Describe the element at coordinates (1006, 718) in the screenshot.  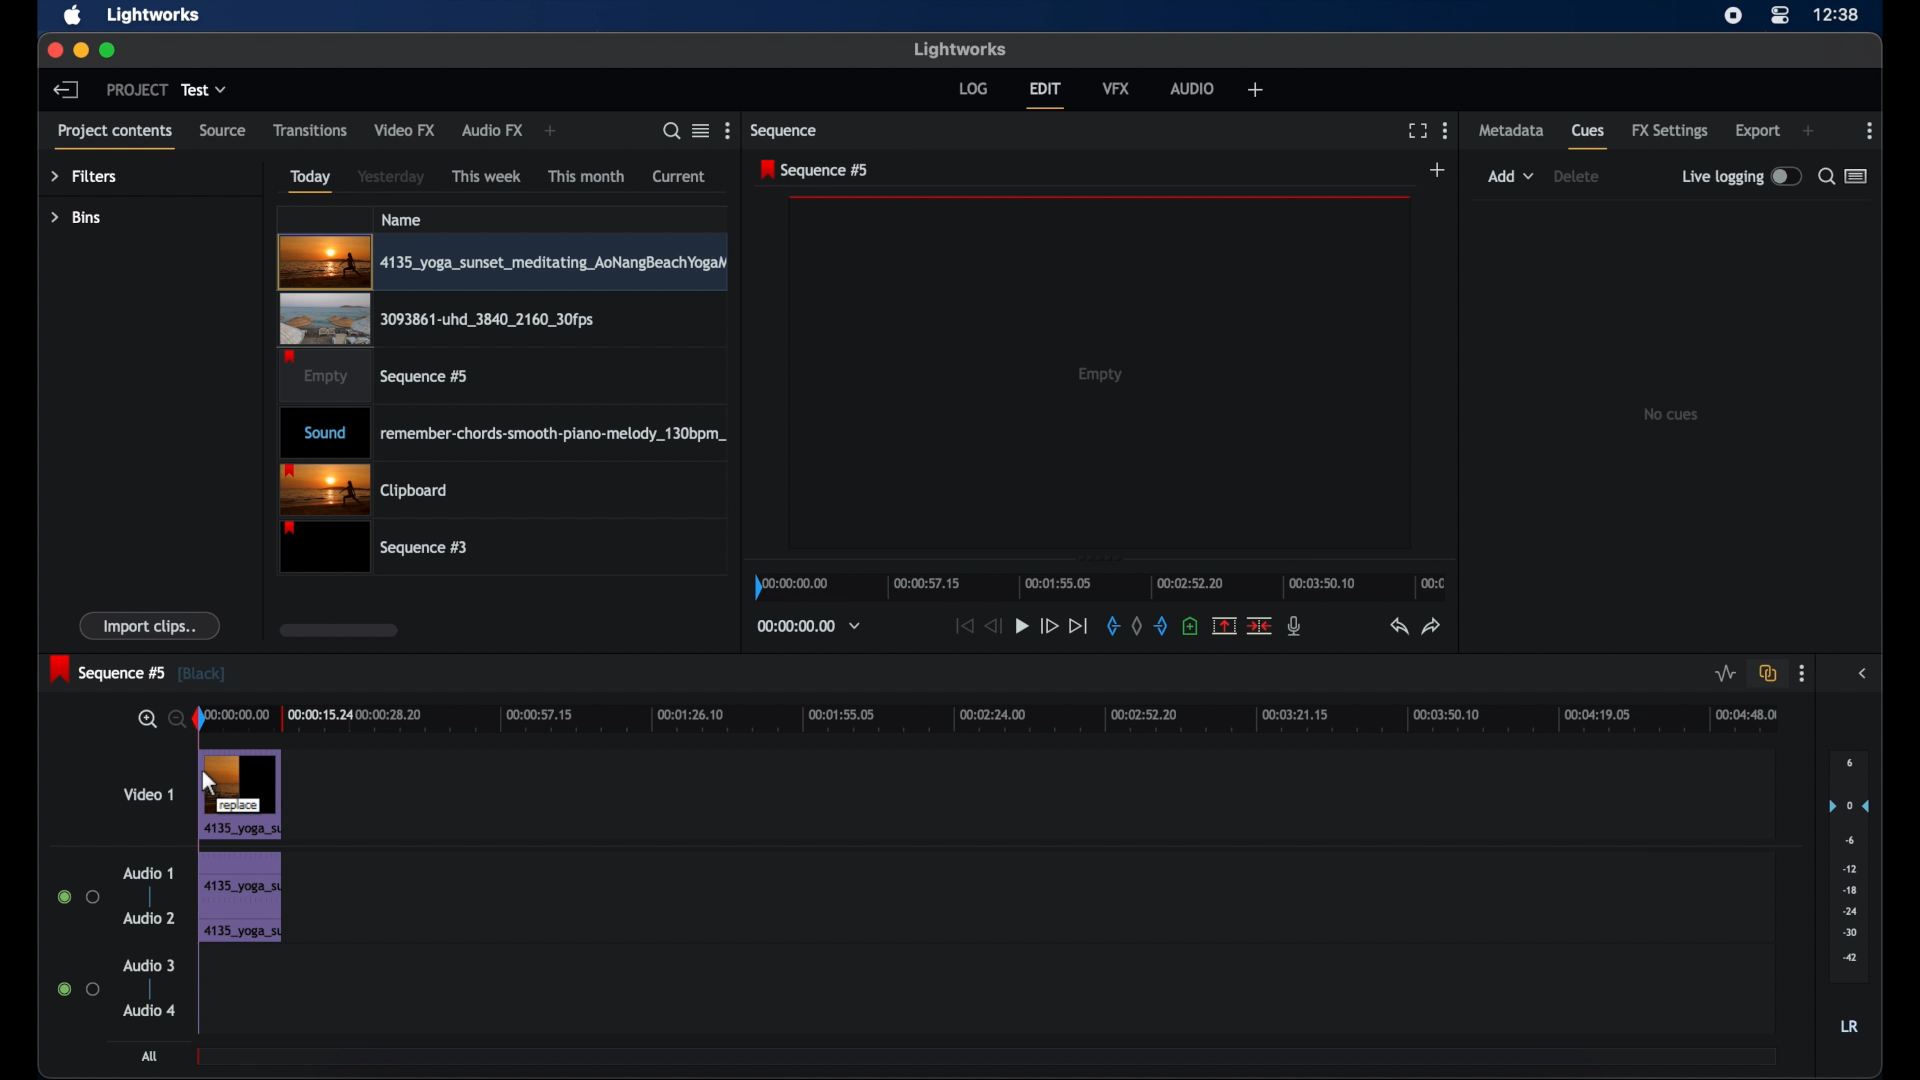
I see `timeline scale` at that location.